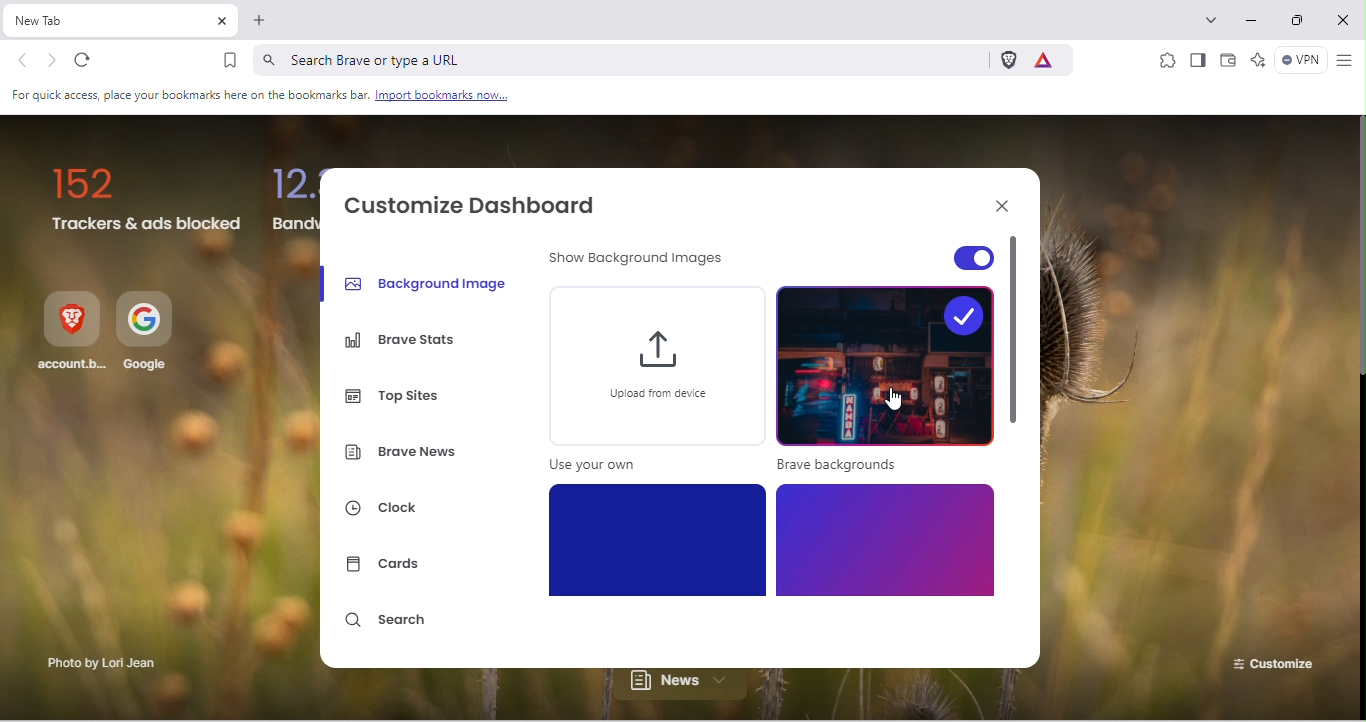 The height and width of the screenshot is (722, 1366). I want to click on Brave status, so click(404, 341).